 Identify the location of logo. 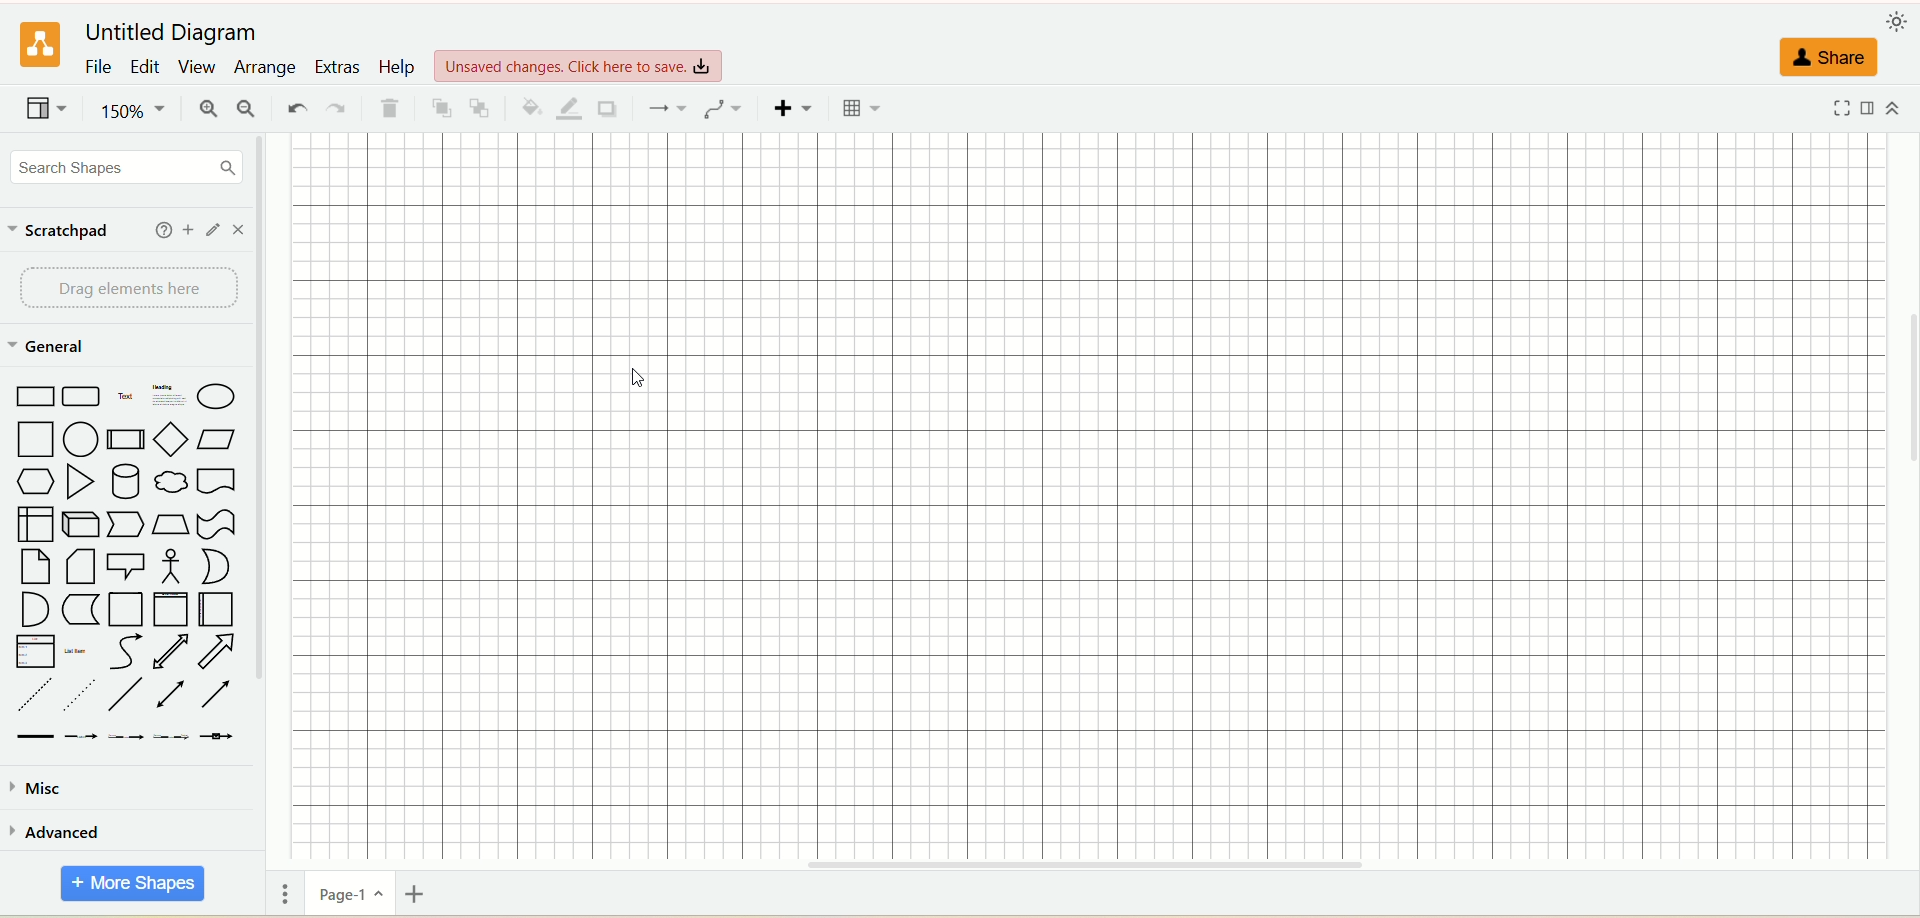
(39, 43).